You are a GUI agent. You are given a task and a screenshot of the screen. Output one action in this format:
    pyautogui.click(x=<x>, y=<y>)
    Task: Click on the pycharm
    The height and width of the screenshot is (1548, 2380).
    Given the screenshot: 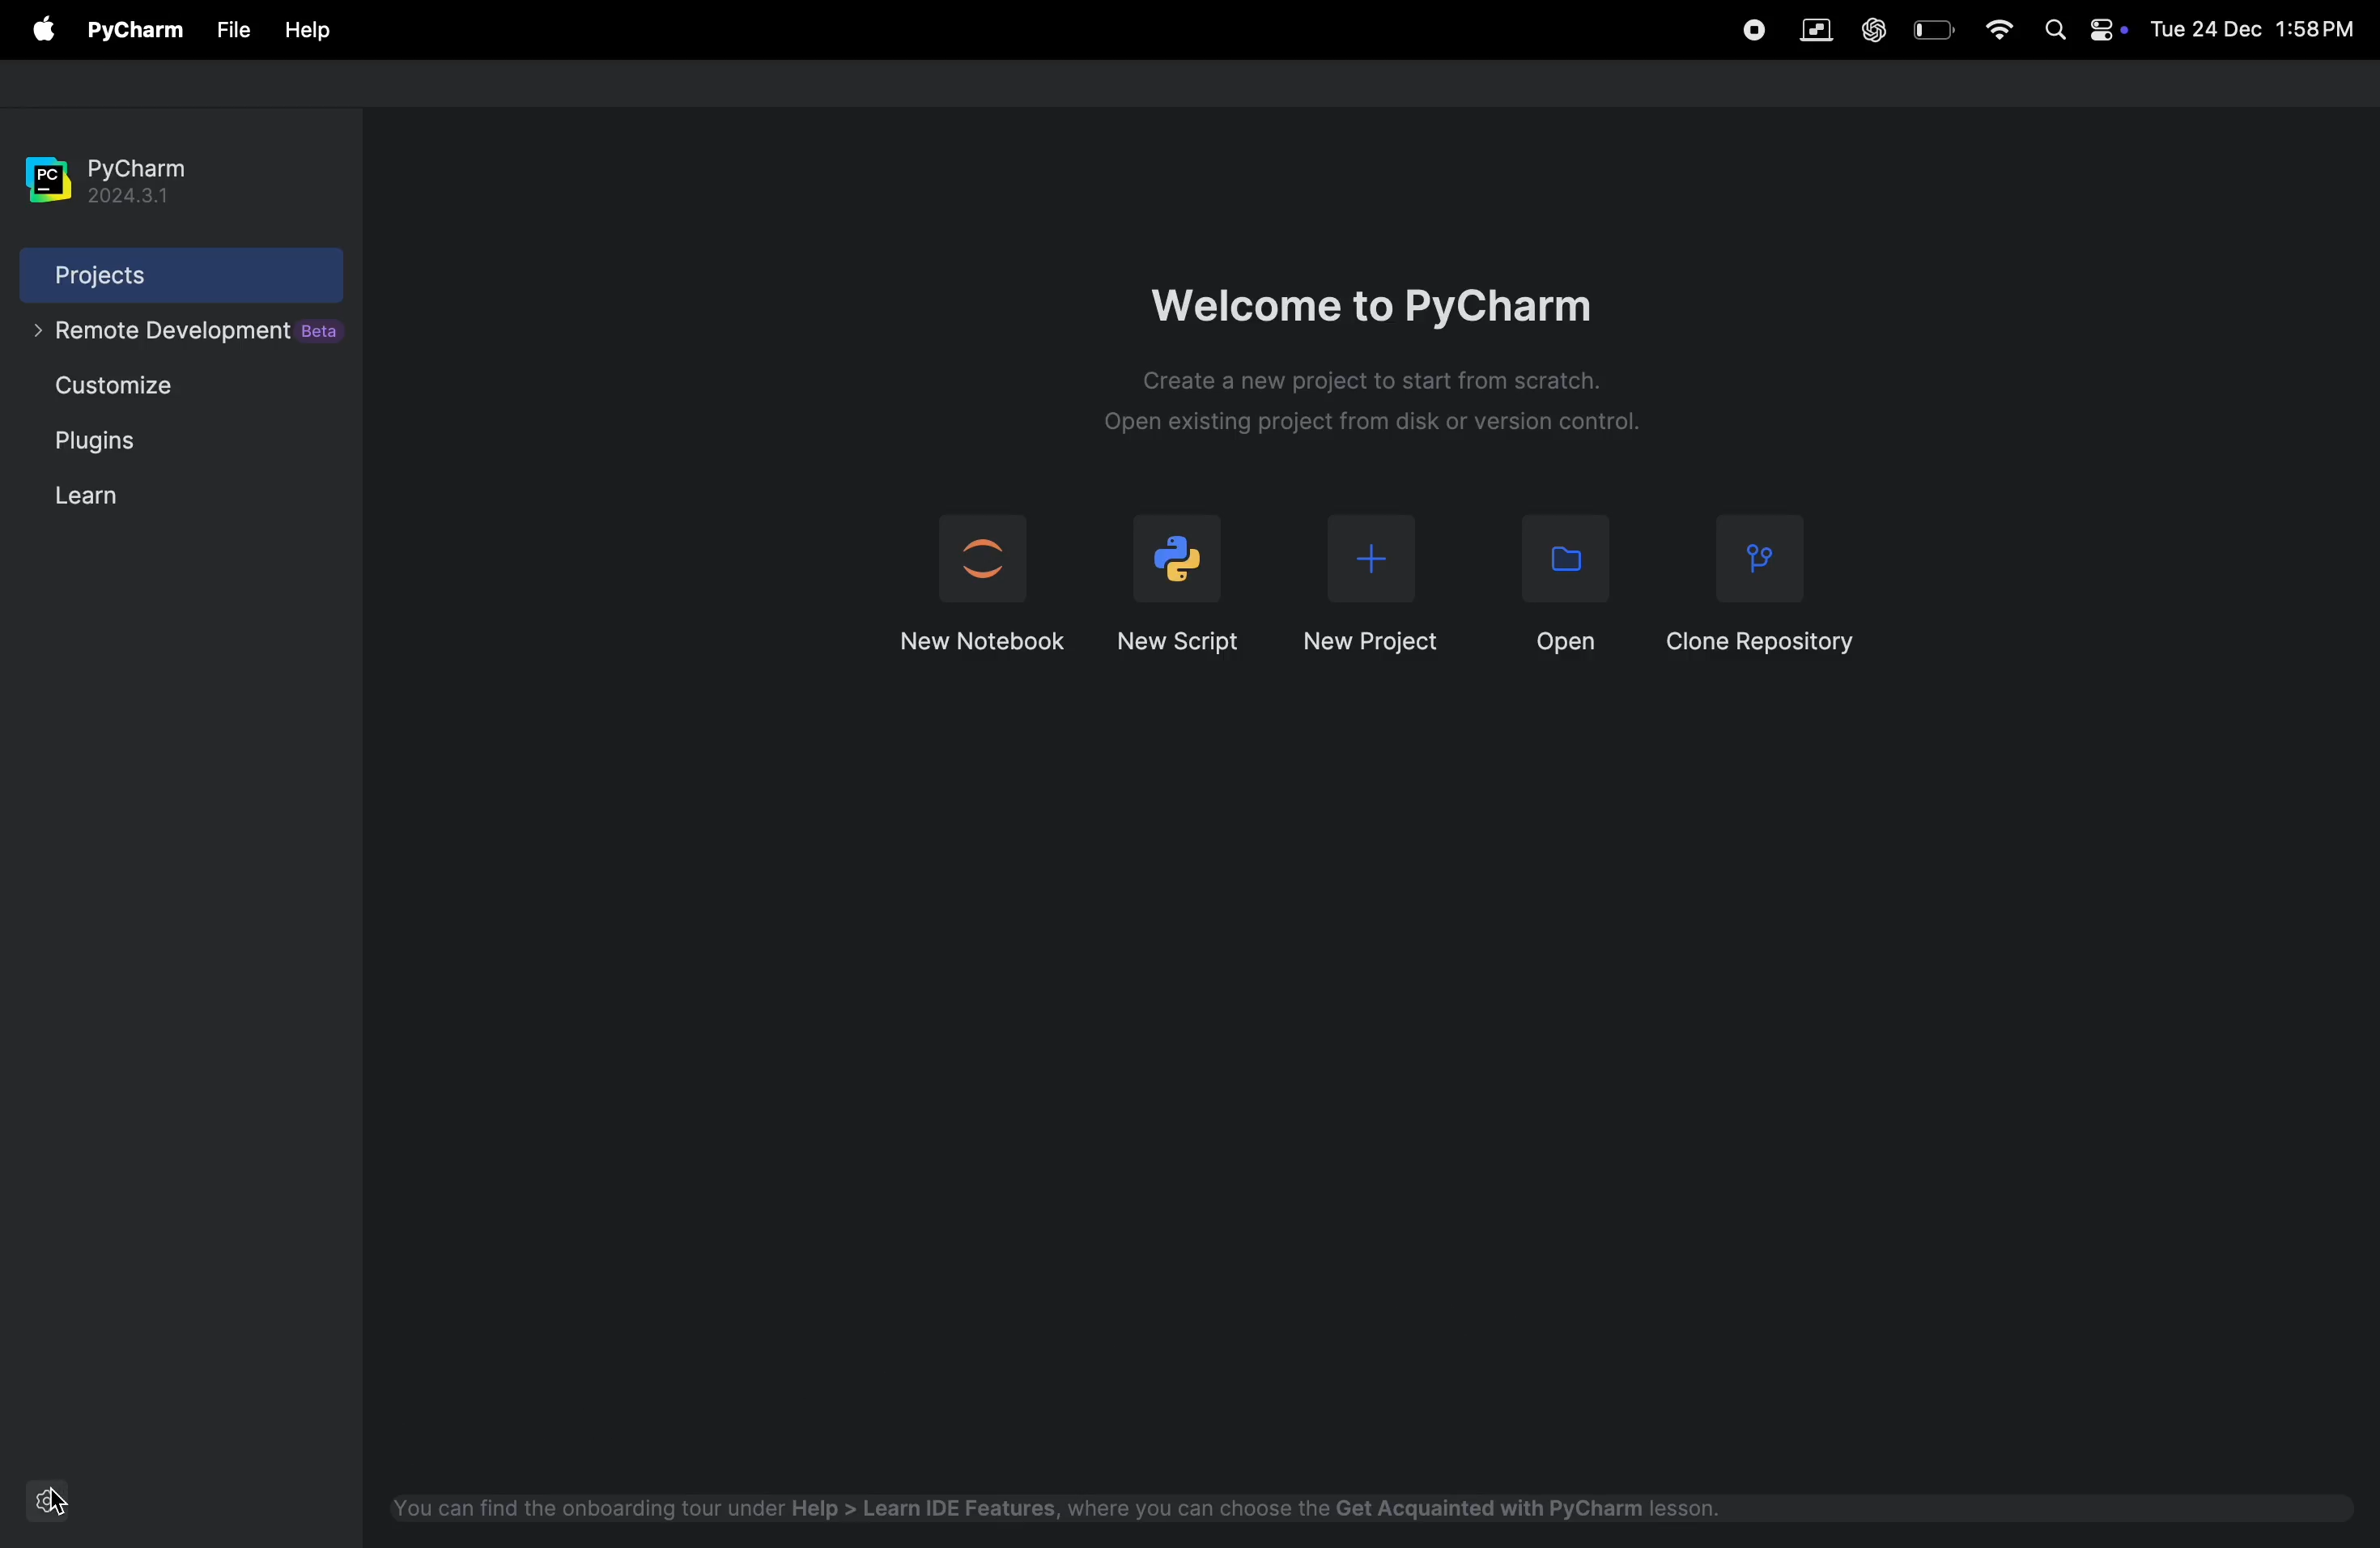 What is the action you would take?
    pyautogui.click(x=136, y=28)
    